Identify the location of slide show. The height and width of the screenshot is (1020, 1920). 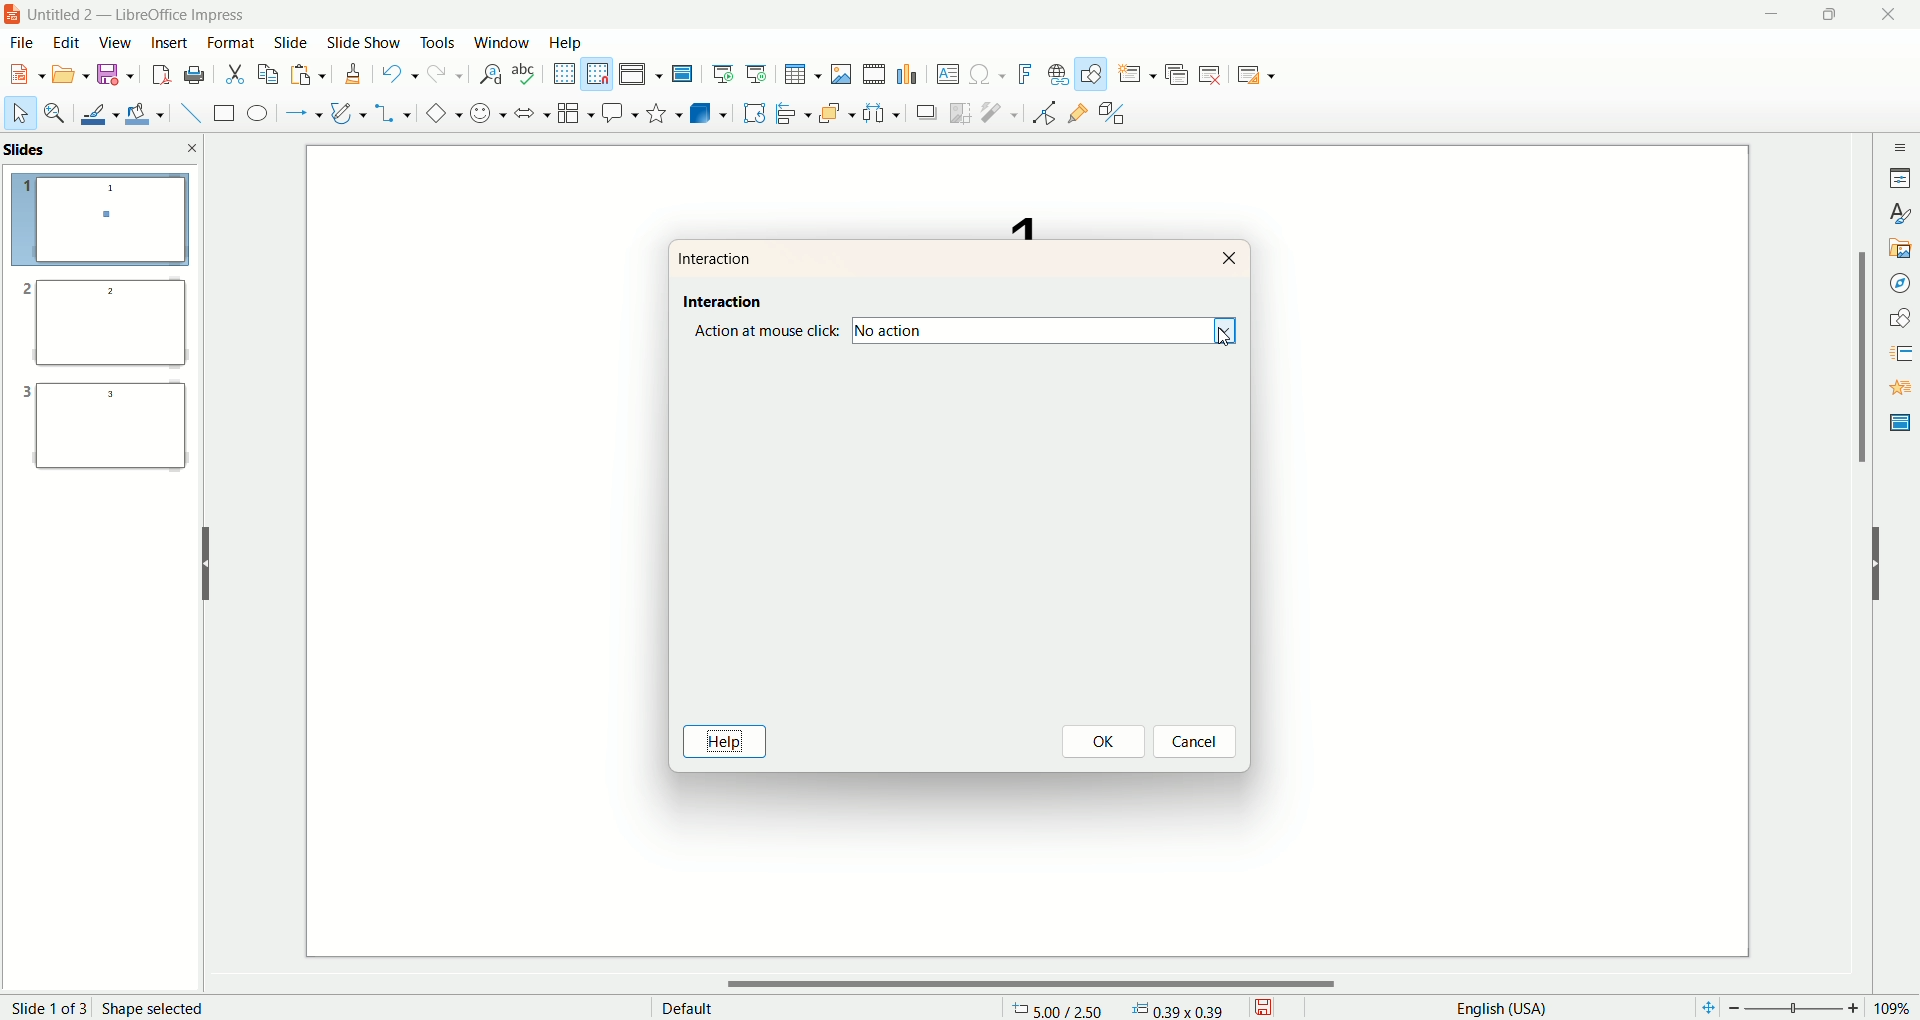
(367, 43).